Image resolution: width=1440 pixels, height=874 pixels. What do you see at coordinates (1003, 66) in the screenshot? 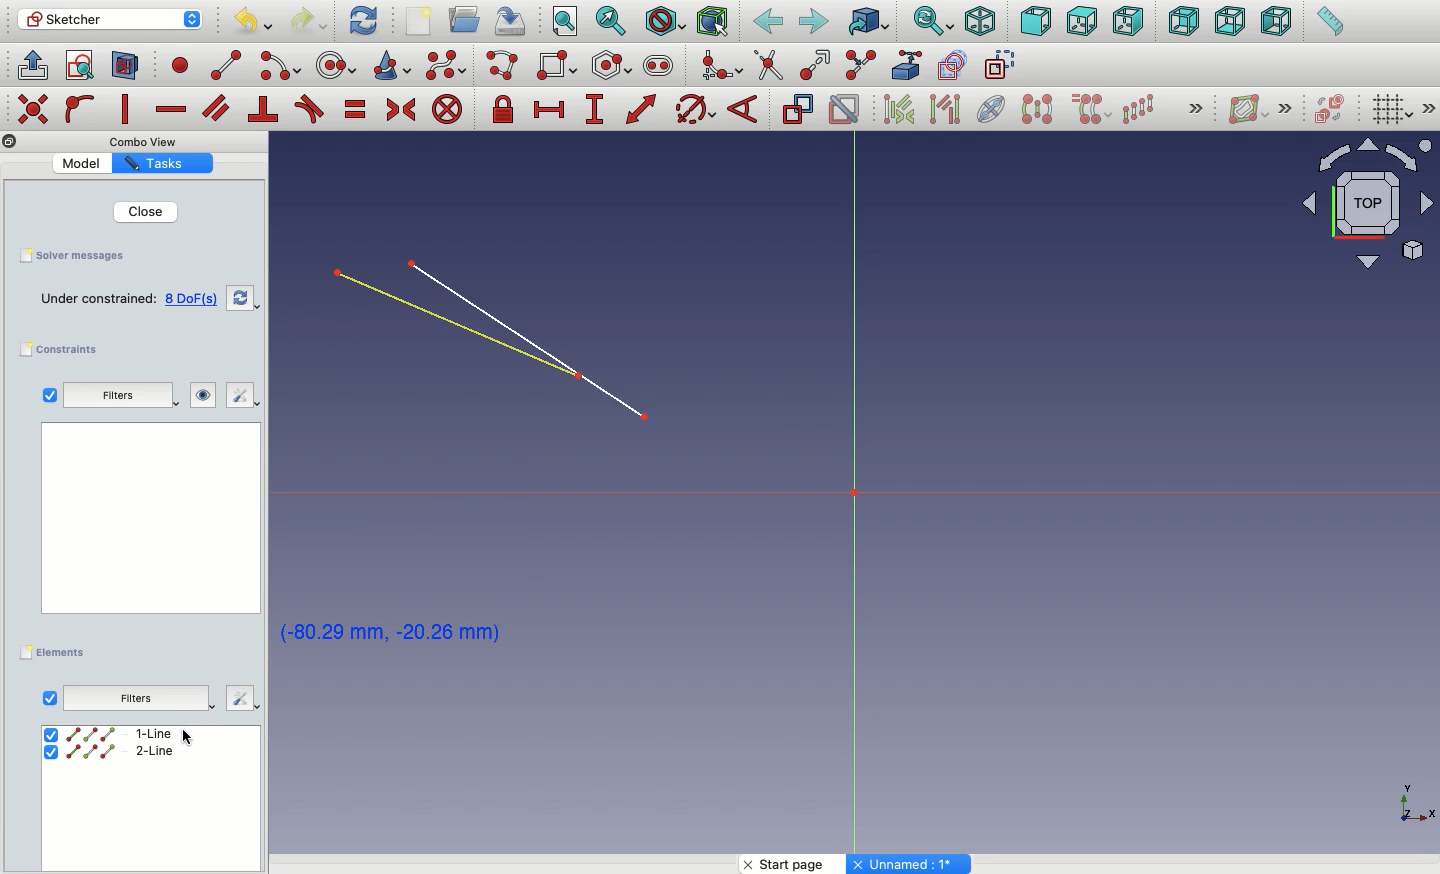
I see `construction geometry` at bounding box center [1003, 66].